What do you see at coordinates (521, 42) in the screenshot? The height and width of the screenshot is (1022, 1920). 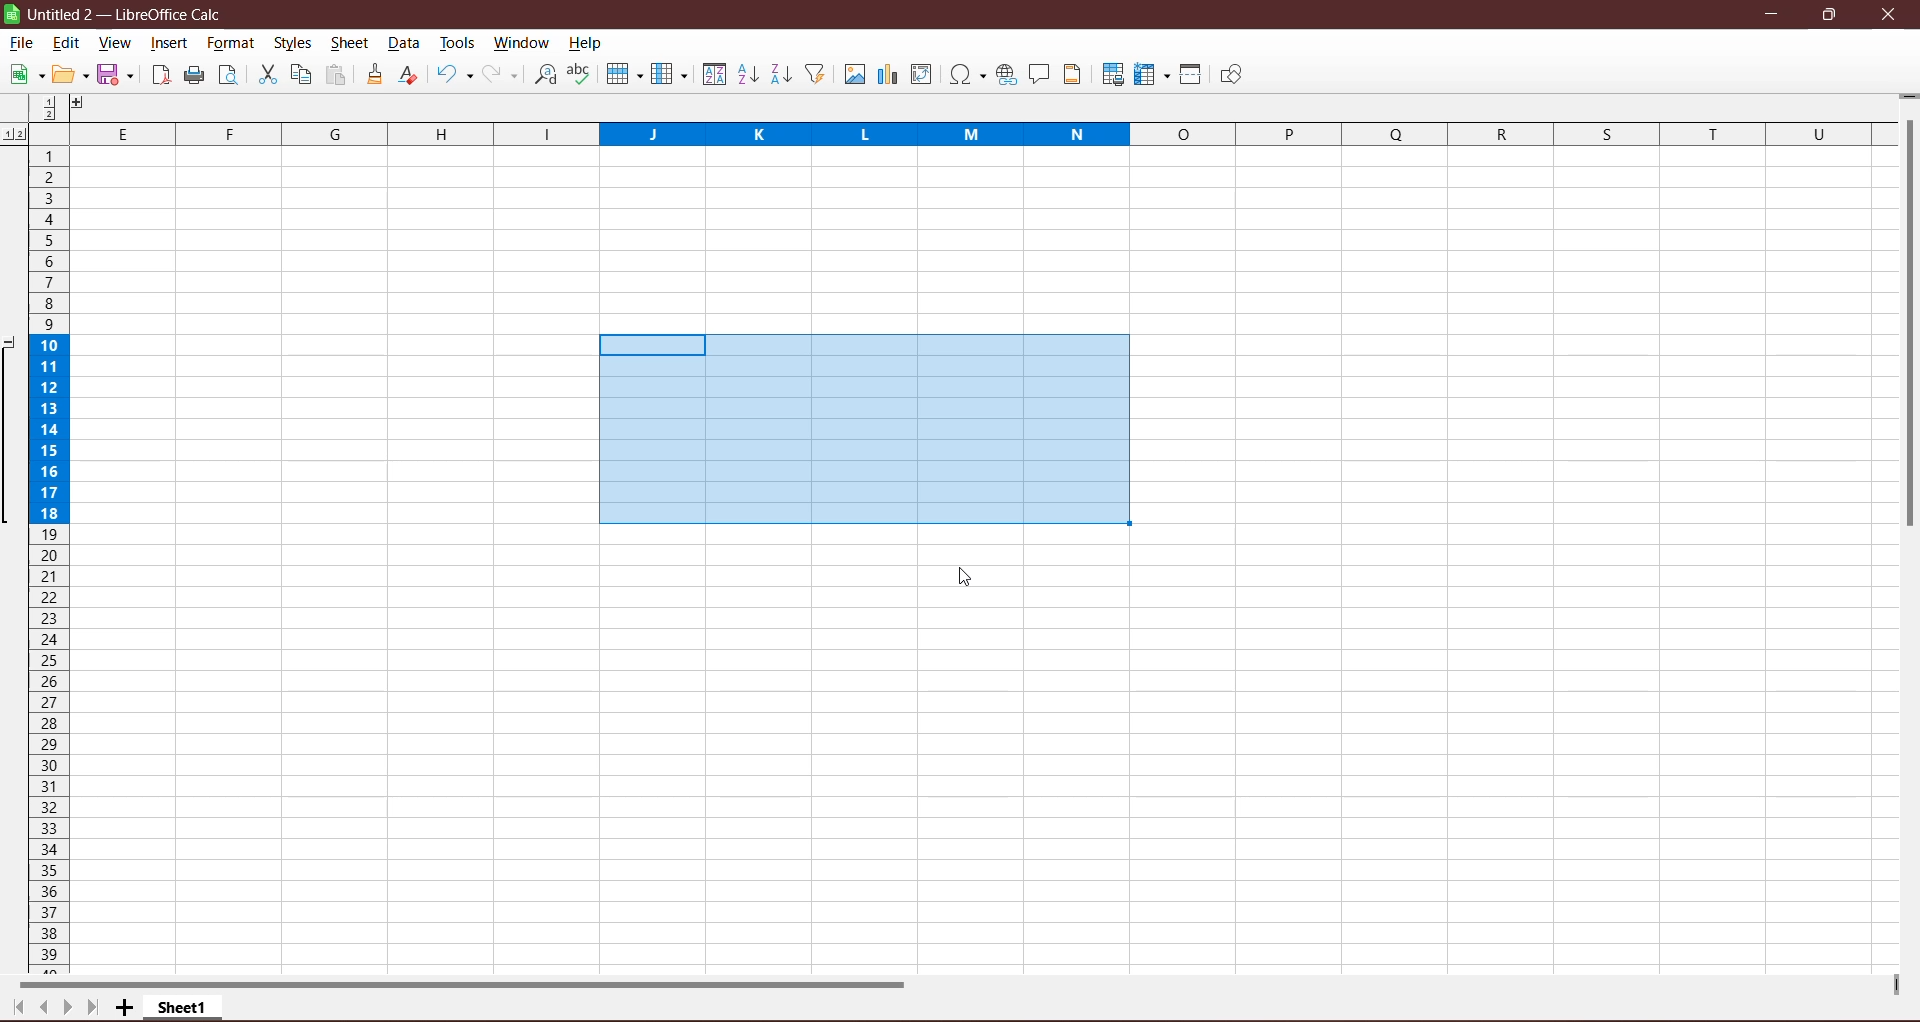 I see `Window` at bounding box center [521, 42].